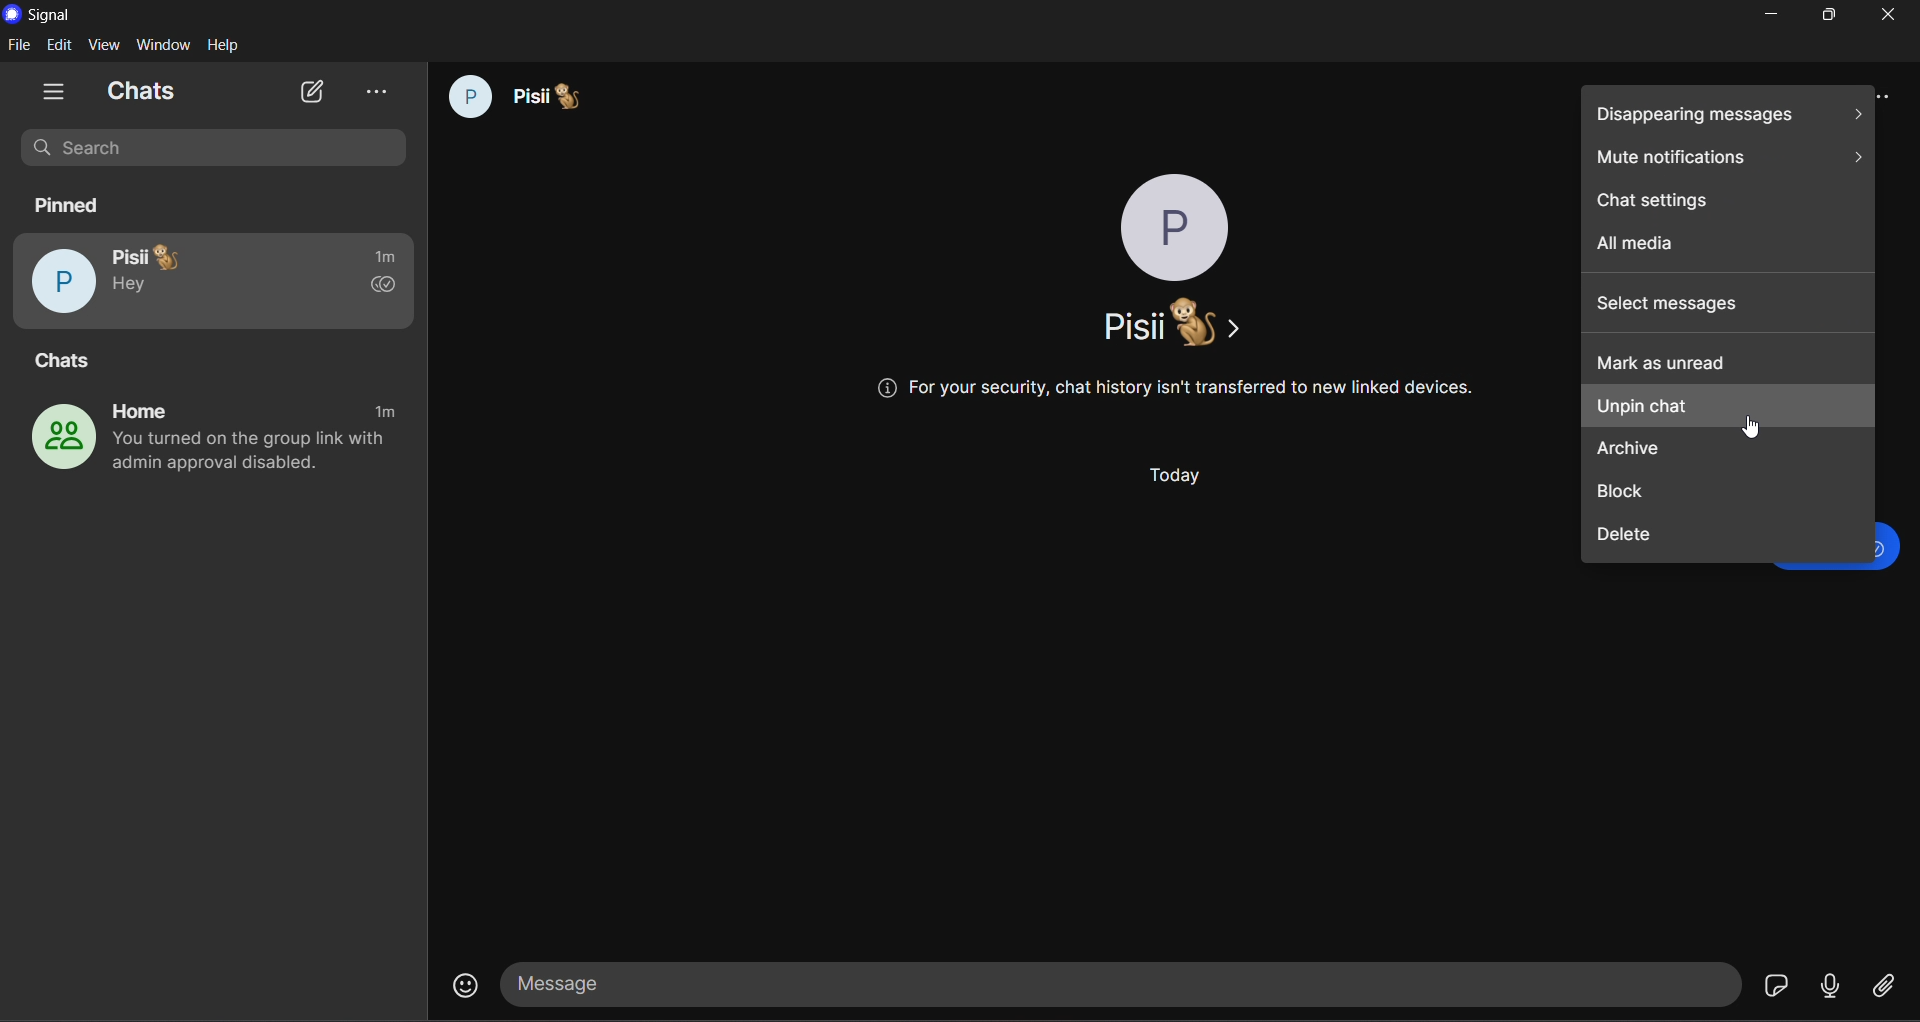 This screenshot has width=1920, height=1022. What do you see at coordinates (68, 364) in the screenshot?
I see `chats` at bounding box center [68, 364].